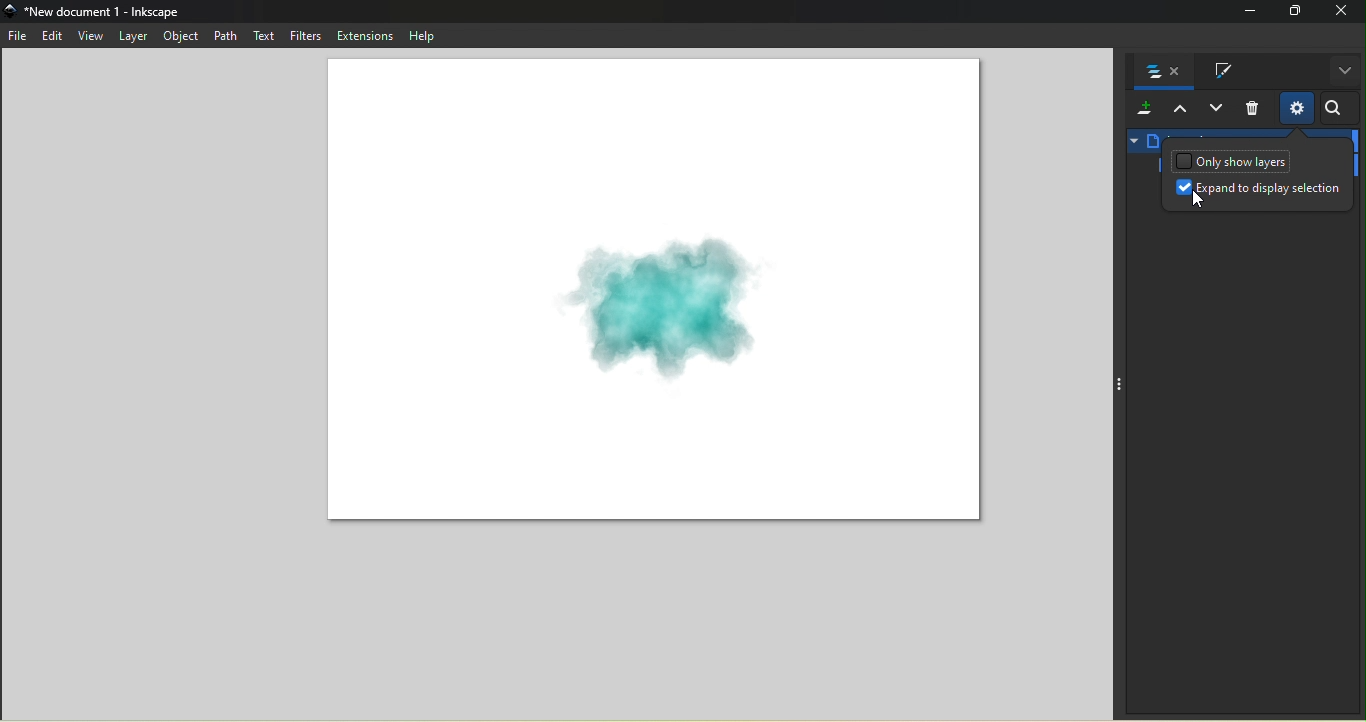  Describe the element at coordinates (1294, 11) in the screenshot. I see `Maximize` at that location.